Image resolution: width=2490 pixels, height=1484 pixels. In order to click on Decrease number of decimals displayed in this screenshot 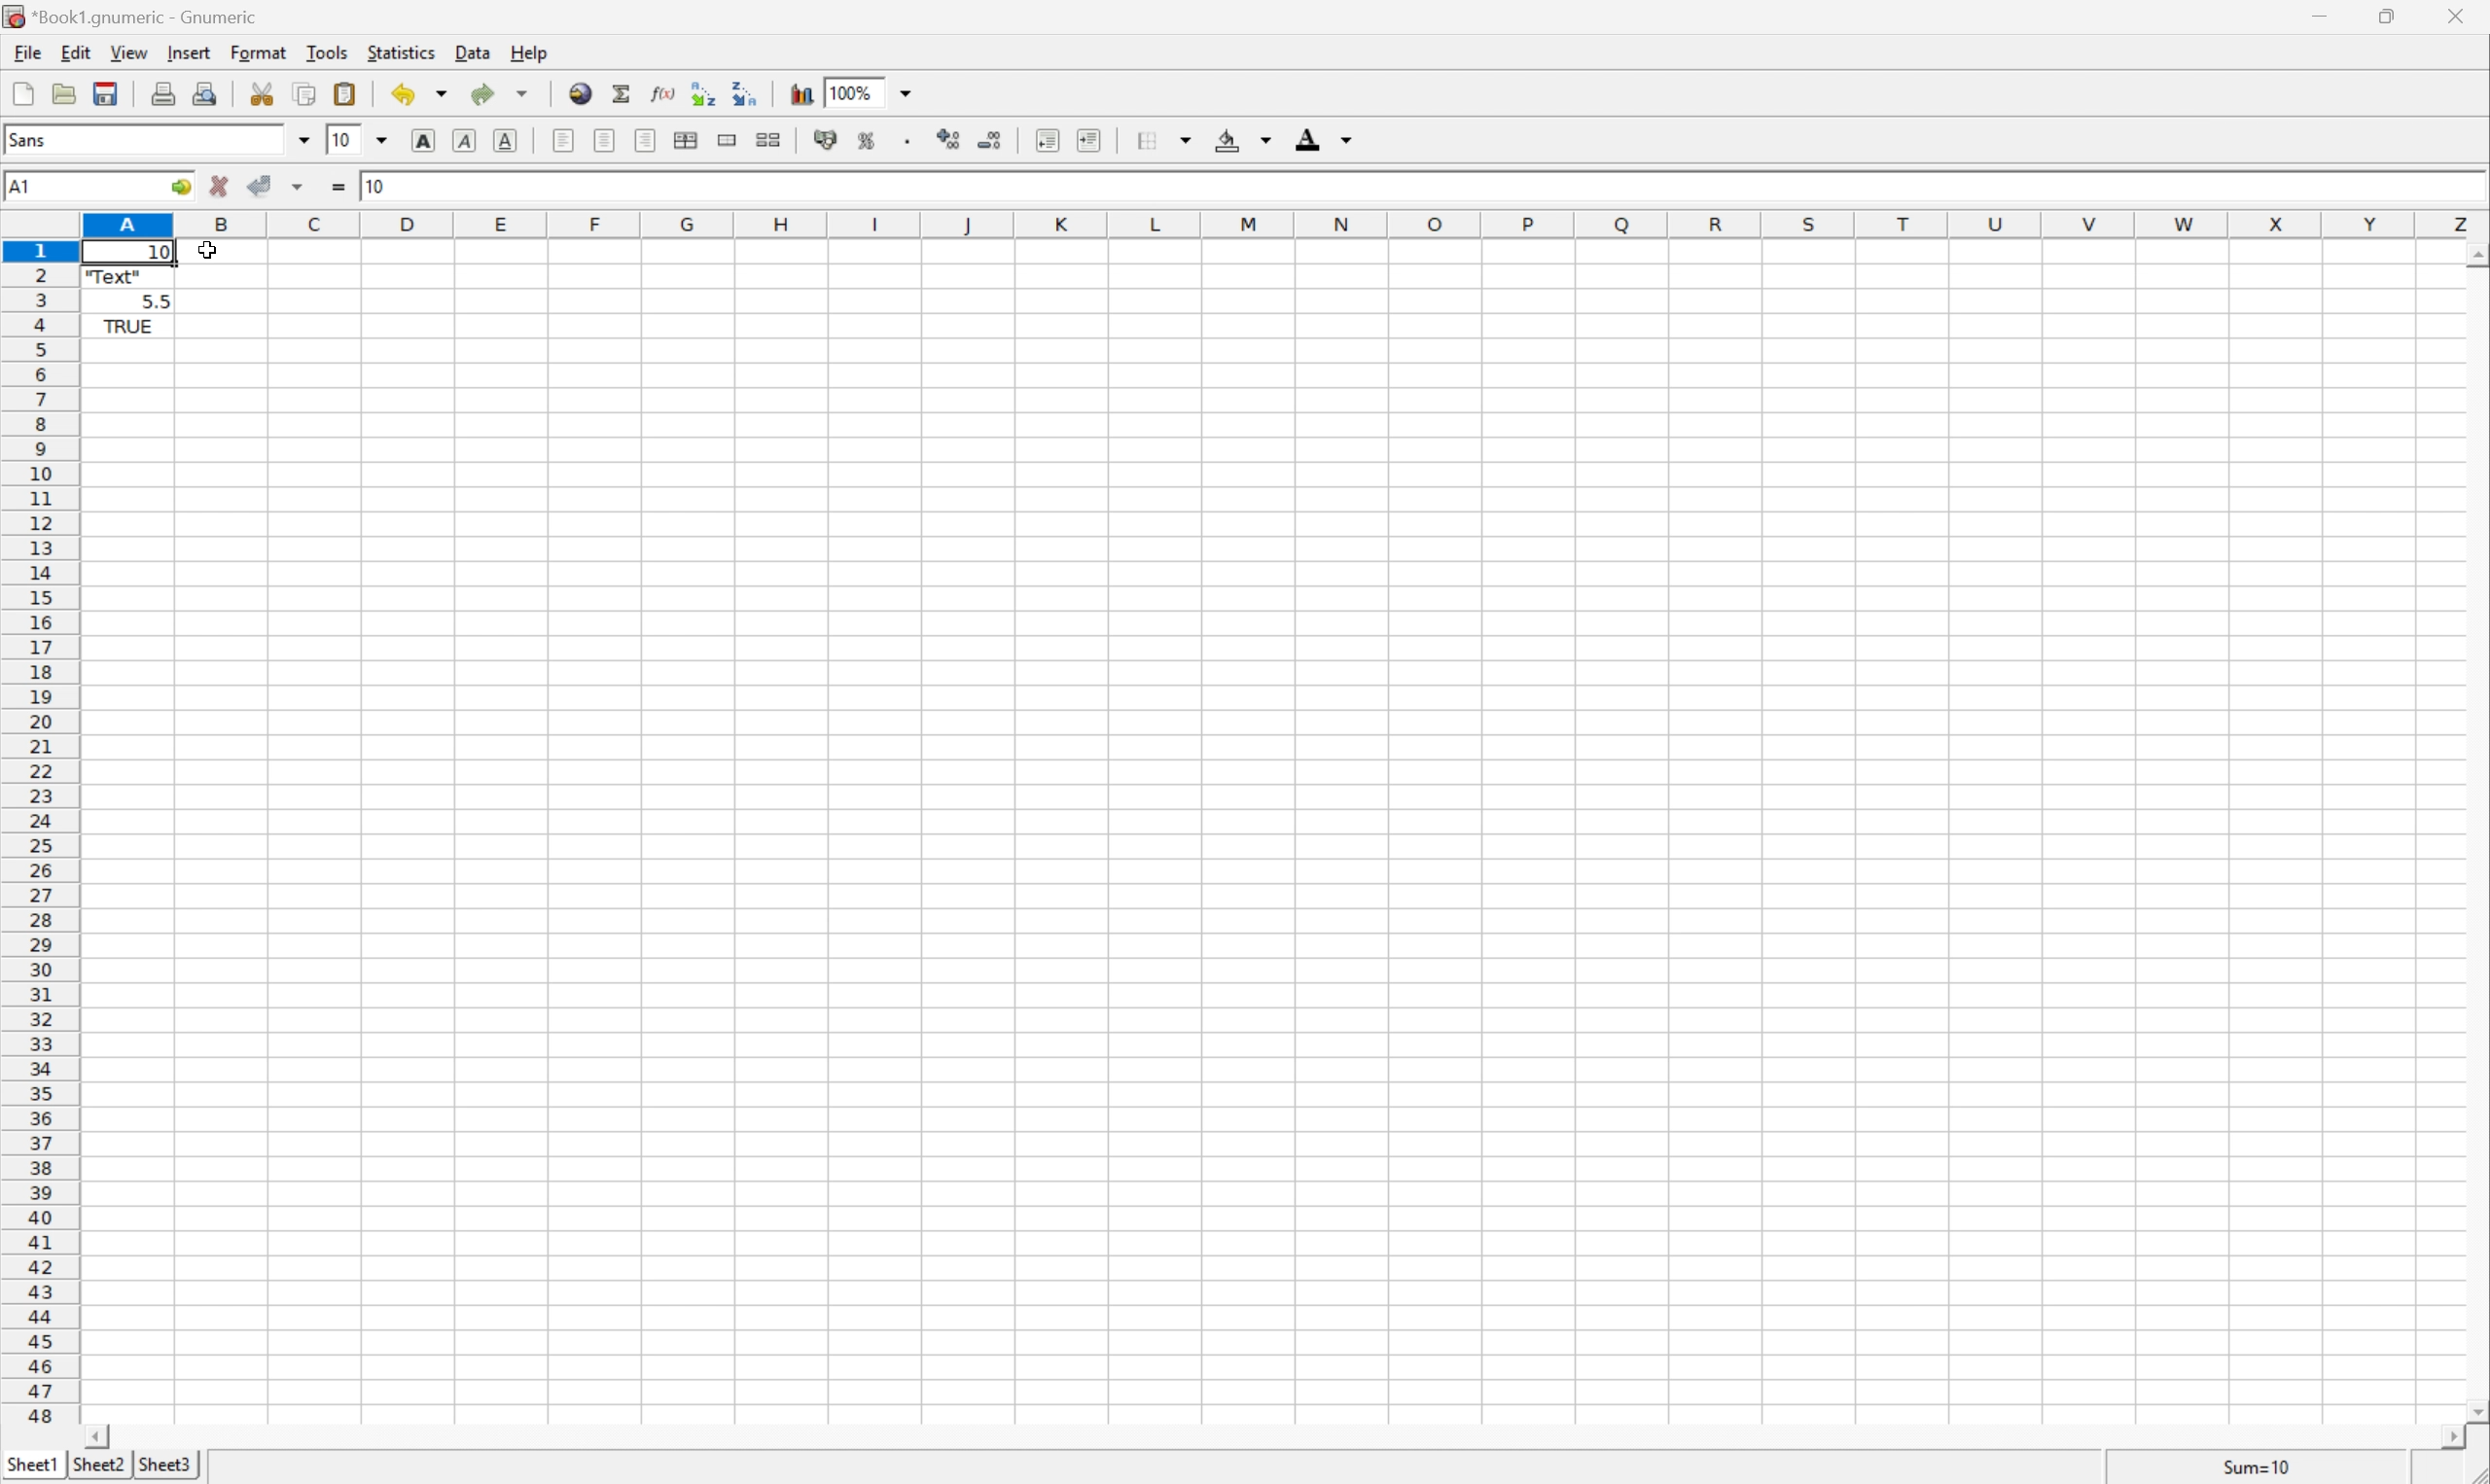, I will do `click(992, 141)`.